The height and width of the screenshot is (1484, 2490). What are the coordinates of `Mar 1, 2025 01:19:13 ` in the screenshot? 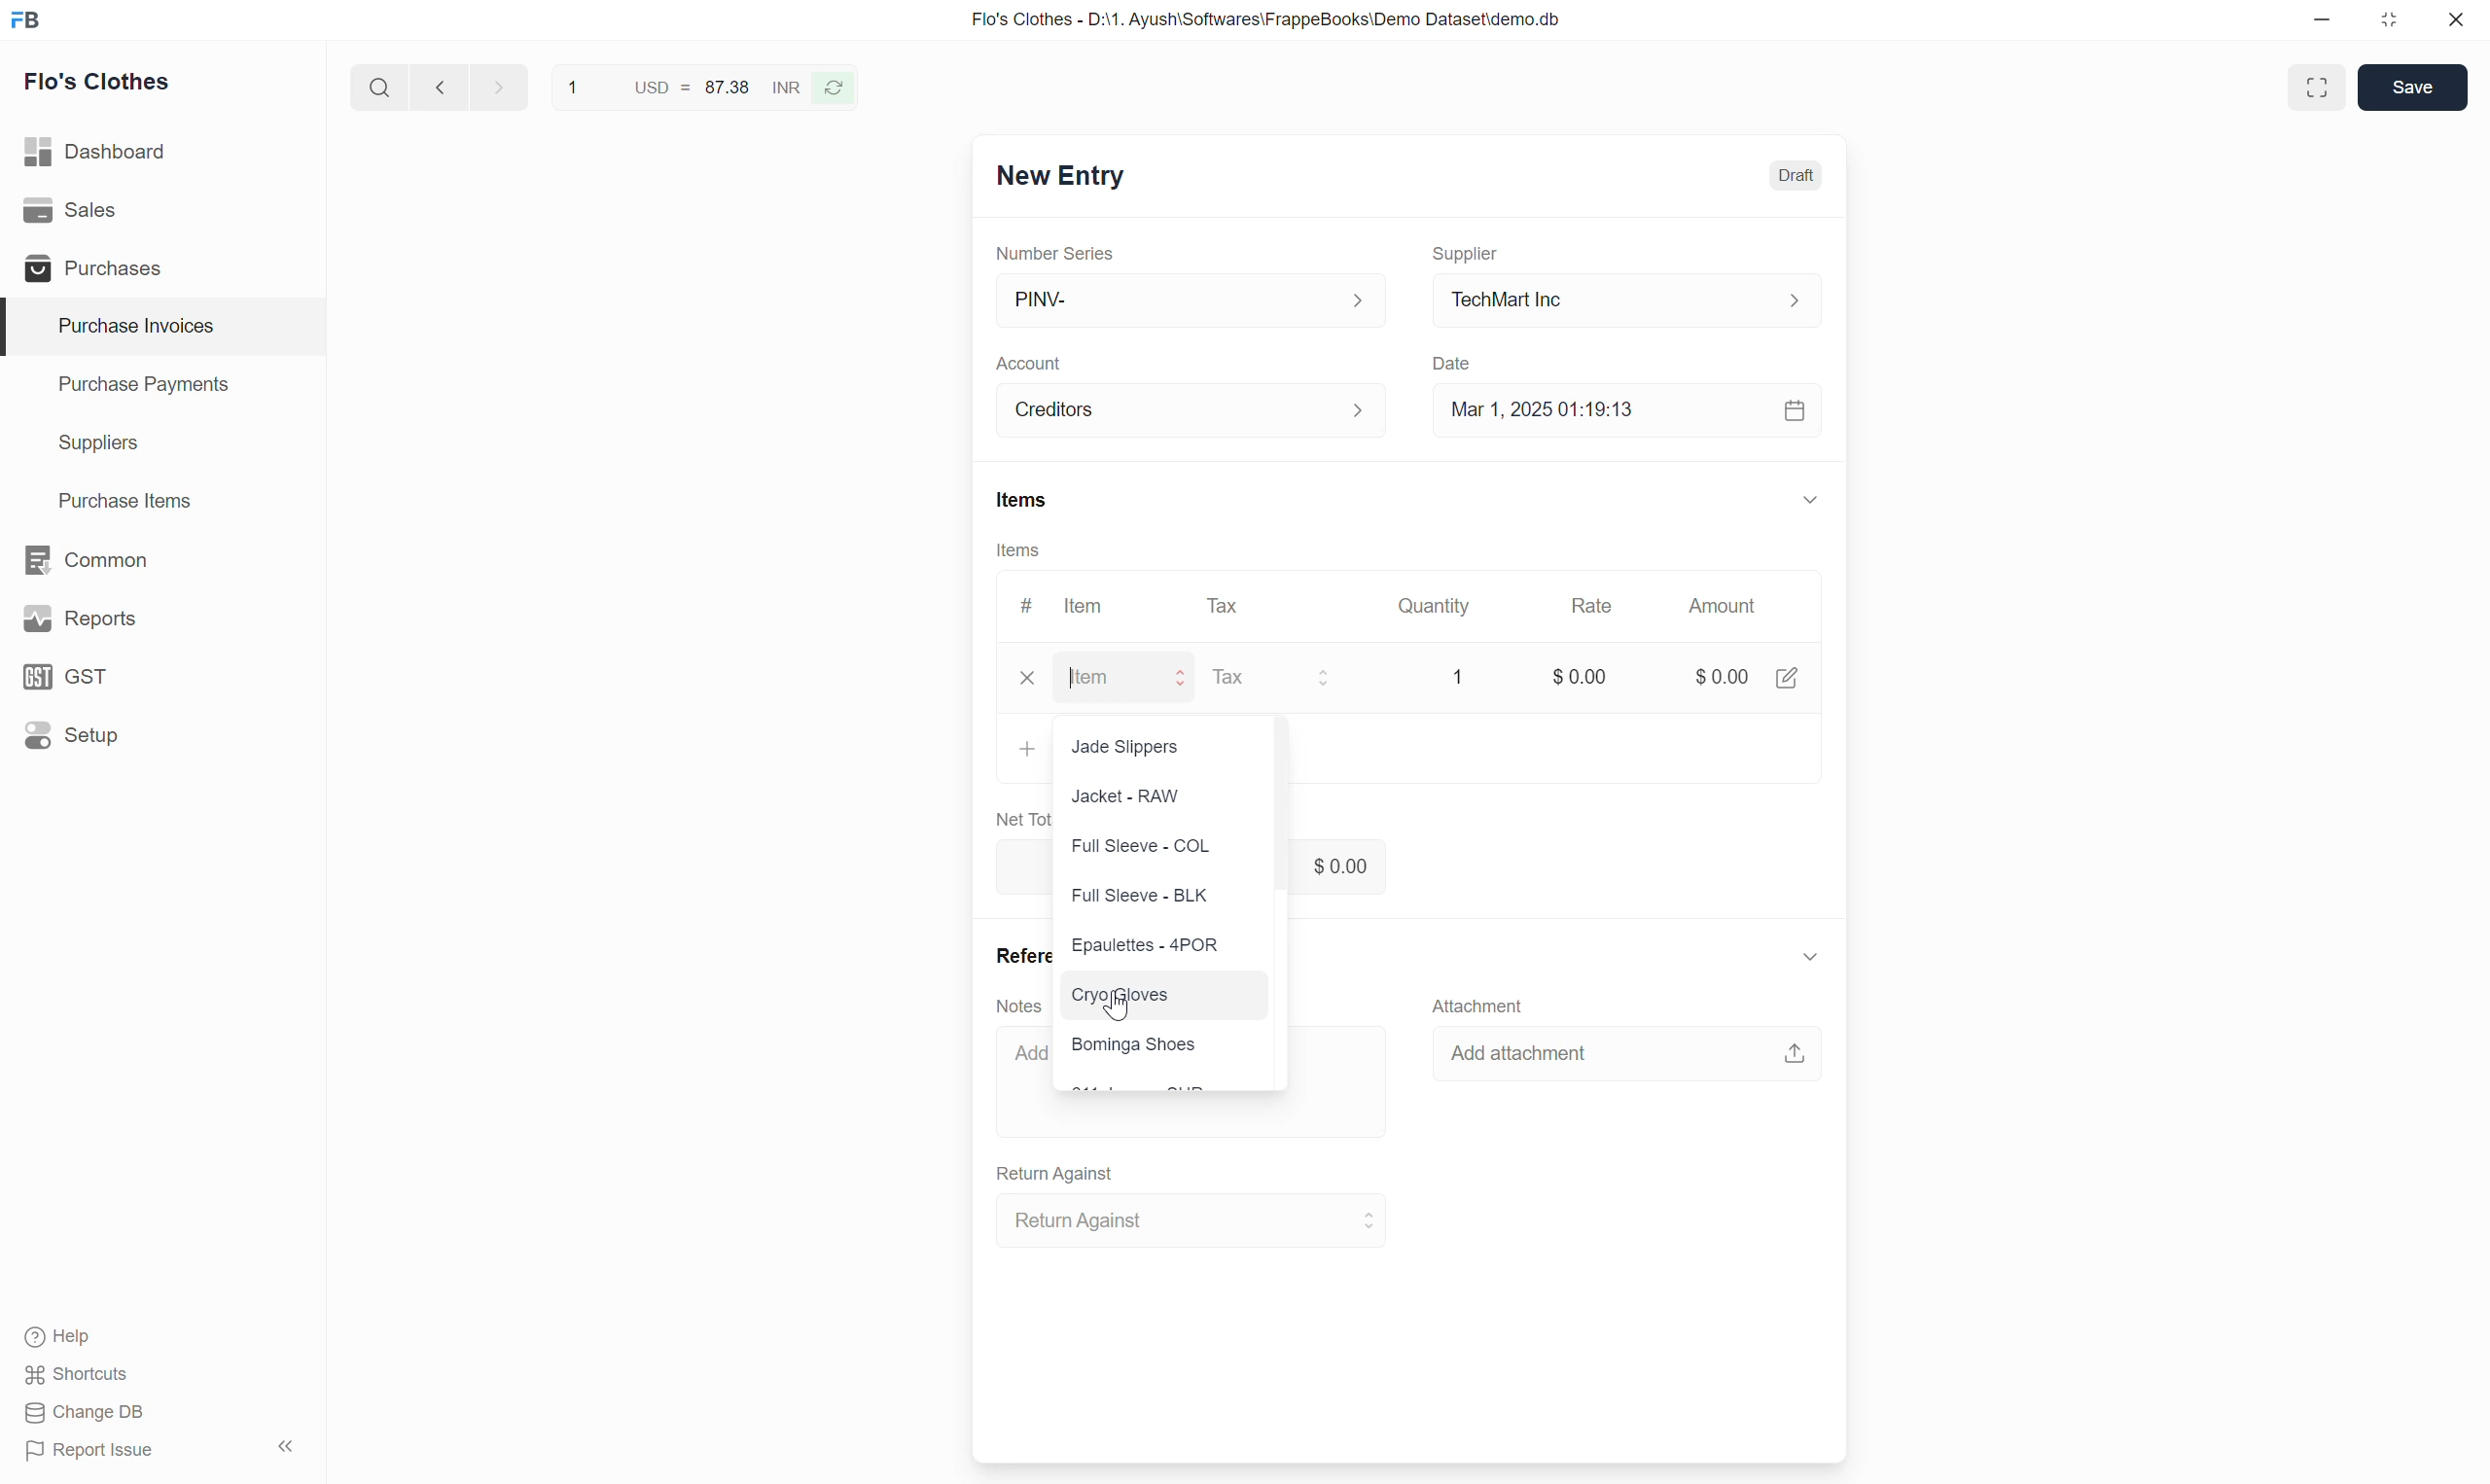 It's located at (1622, 412).